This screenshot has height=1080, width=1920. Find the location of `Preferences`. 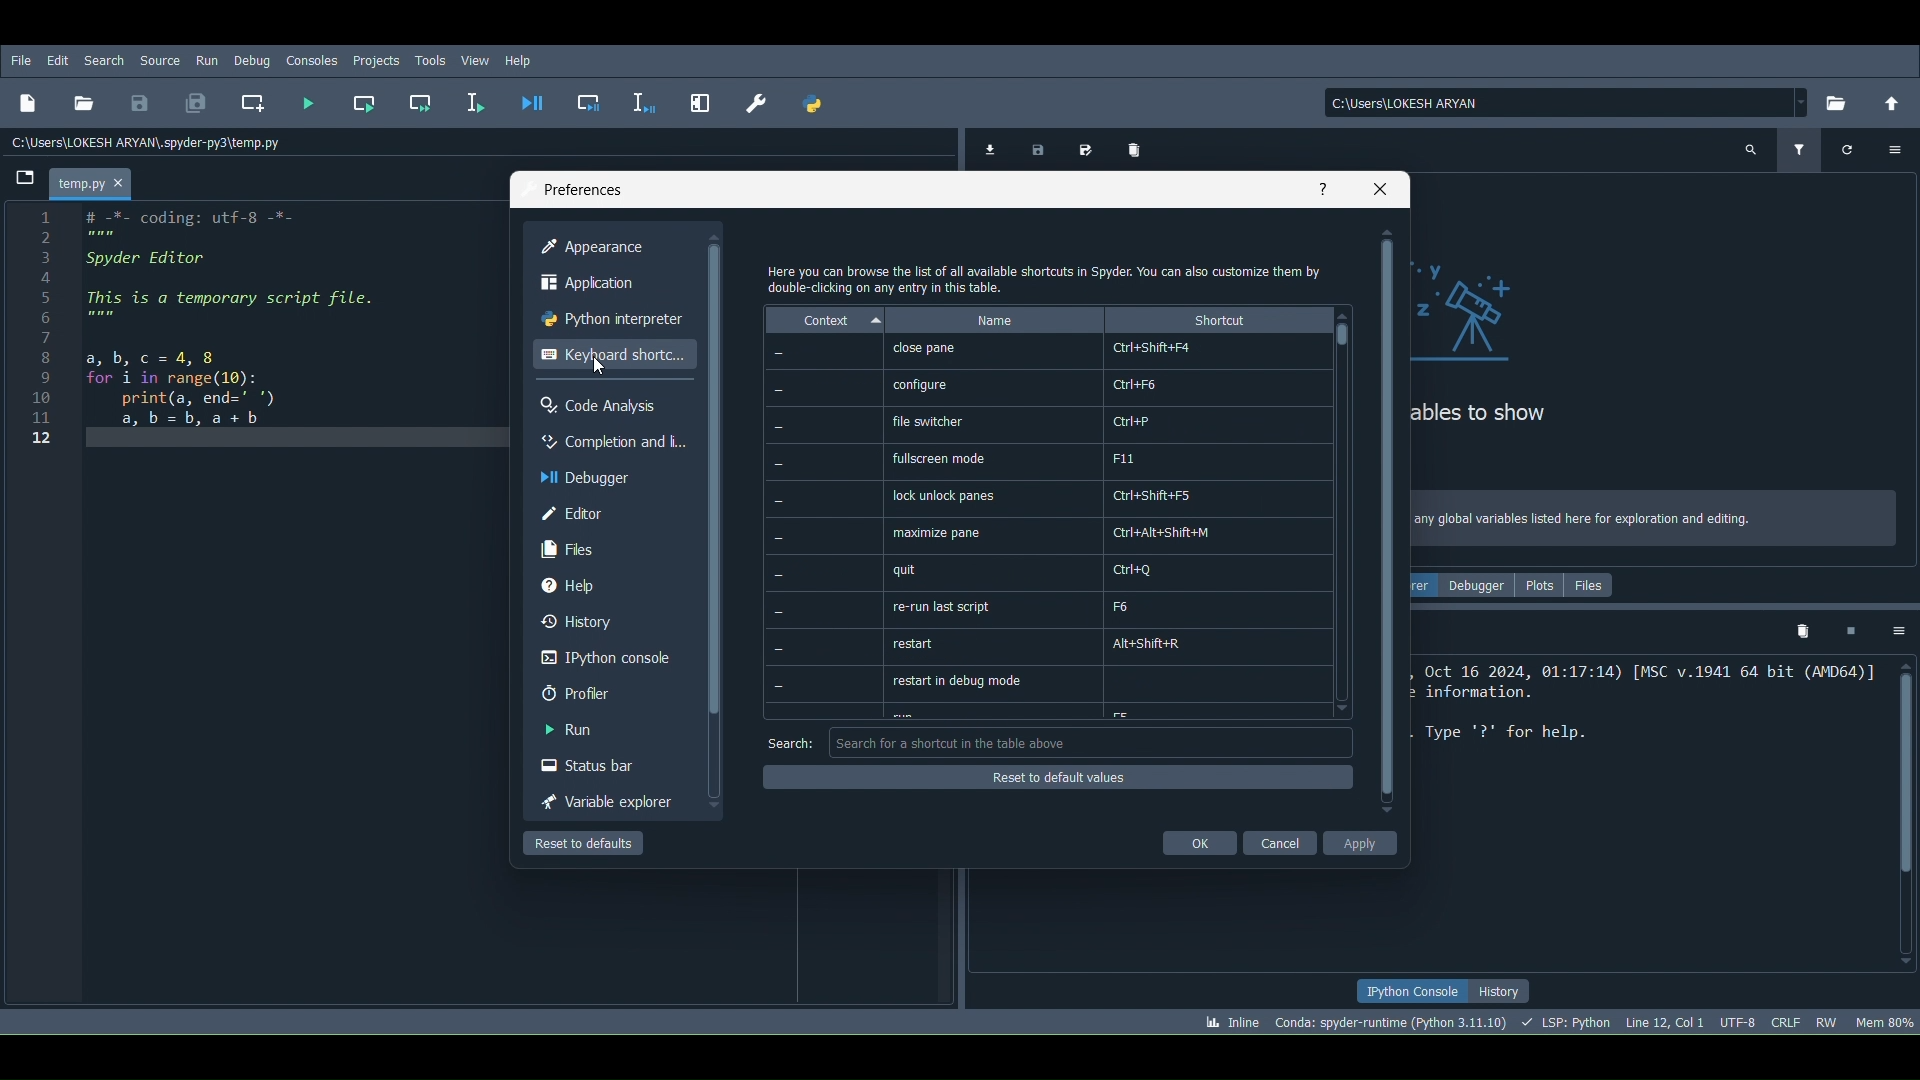

Preferences is located at coordinates (578, 186).